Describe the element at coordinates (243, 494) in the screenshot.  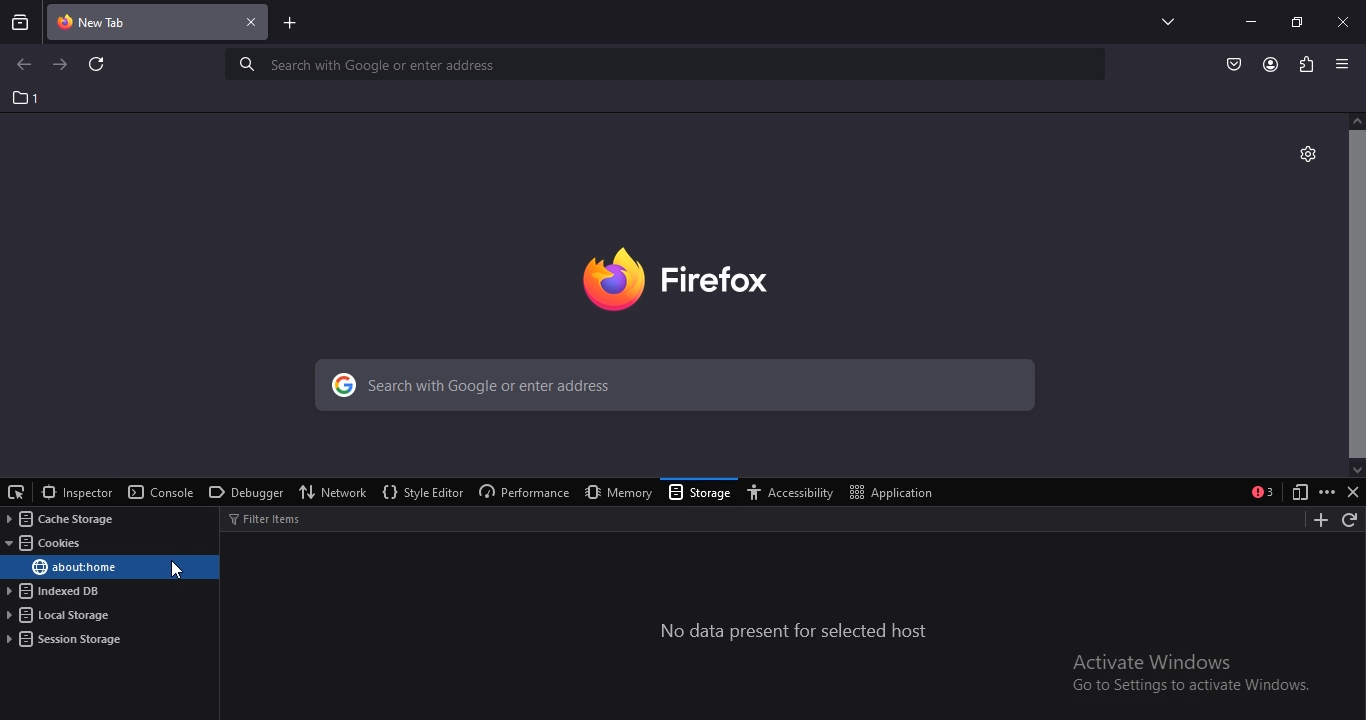
I see `debugger` at that location.